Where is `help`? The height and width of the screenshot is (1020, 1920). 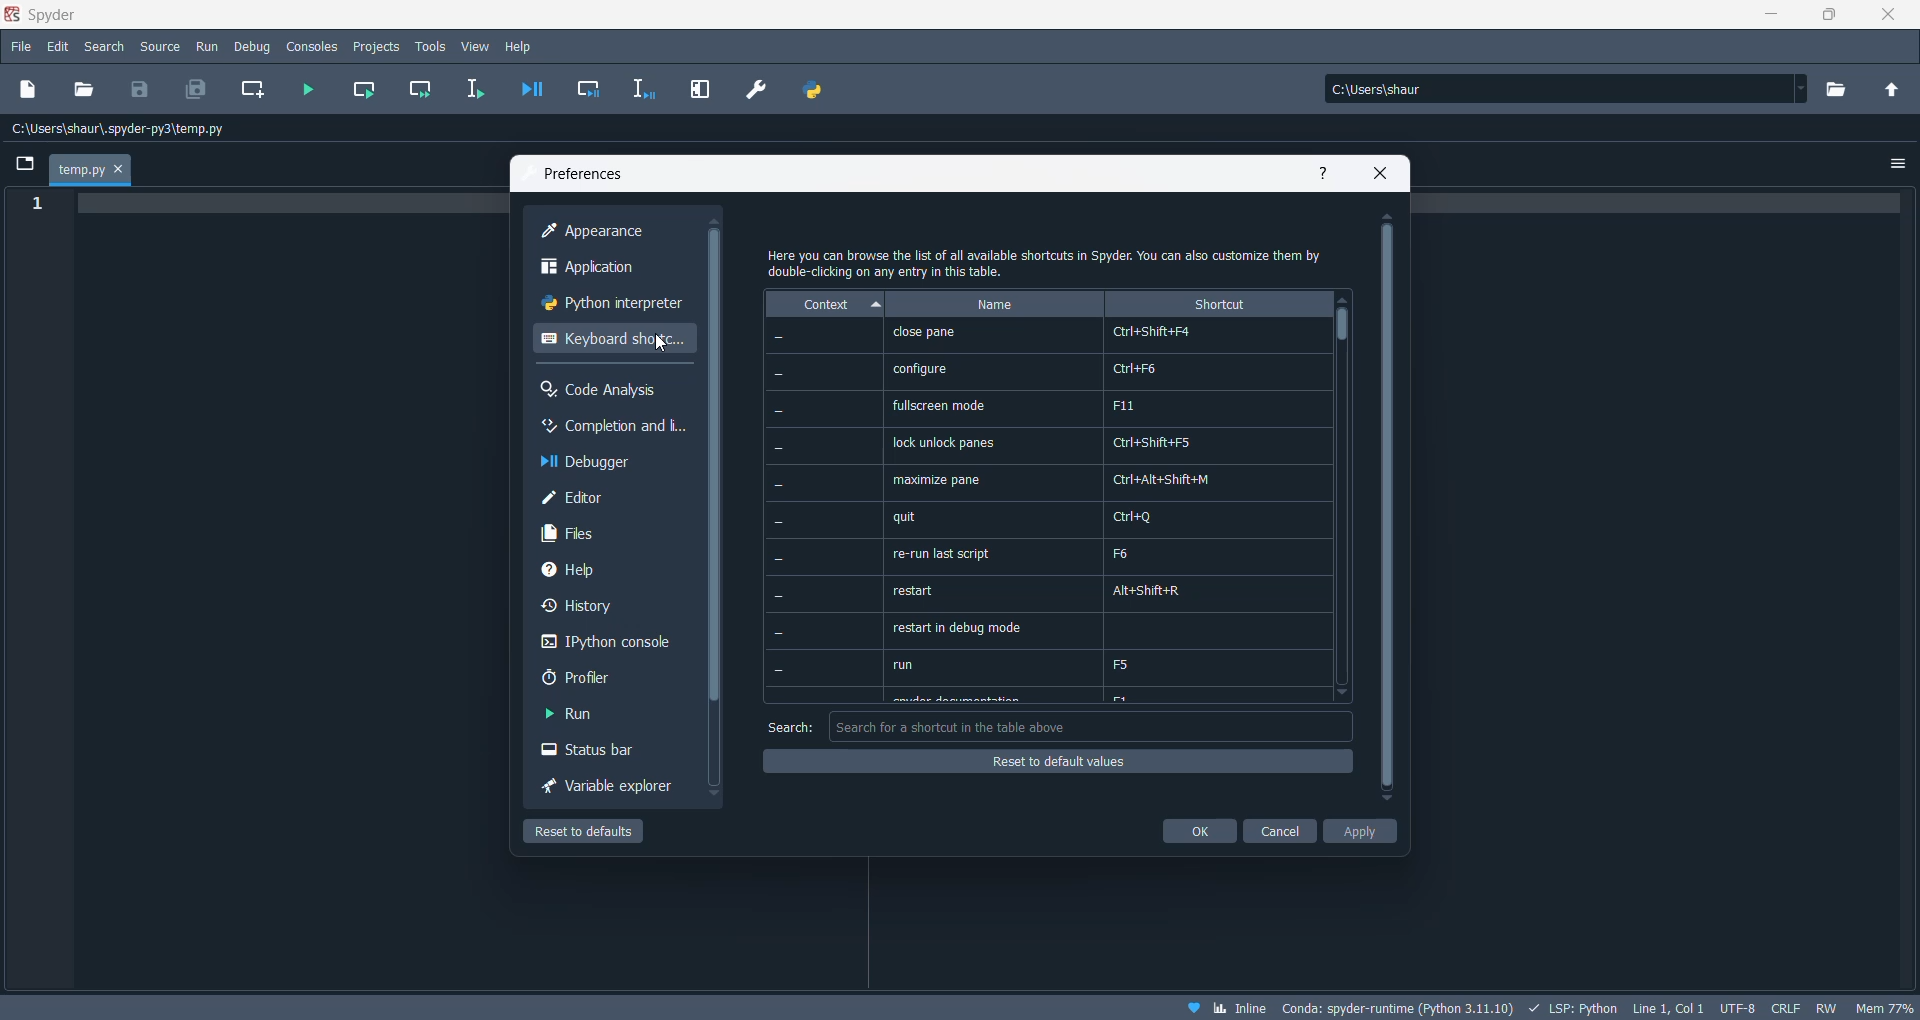
help is located at coordinates (1322, 171).